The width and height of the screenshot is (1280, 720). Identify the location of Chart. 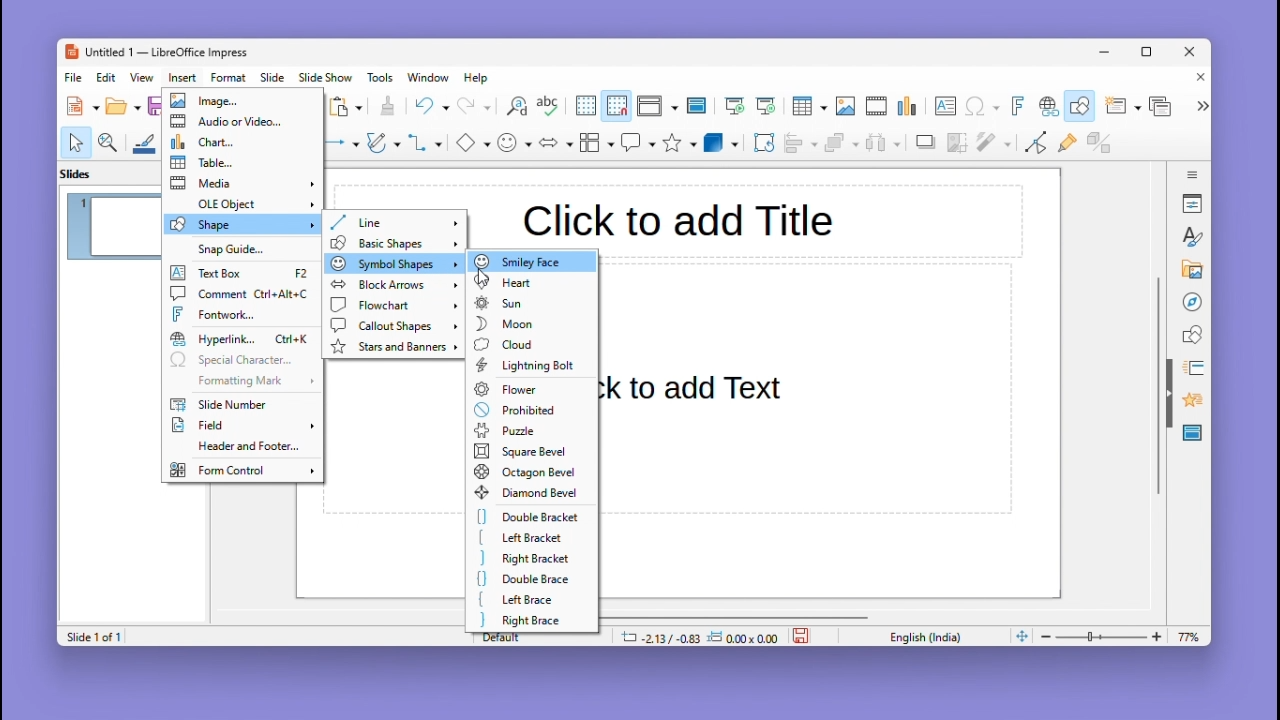
(909, 107).